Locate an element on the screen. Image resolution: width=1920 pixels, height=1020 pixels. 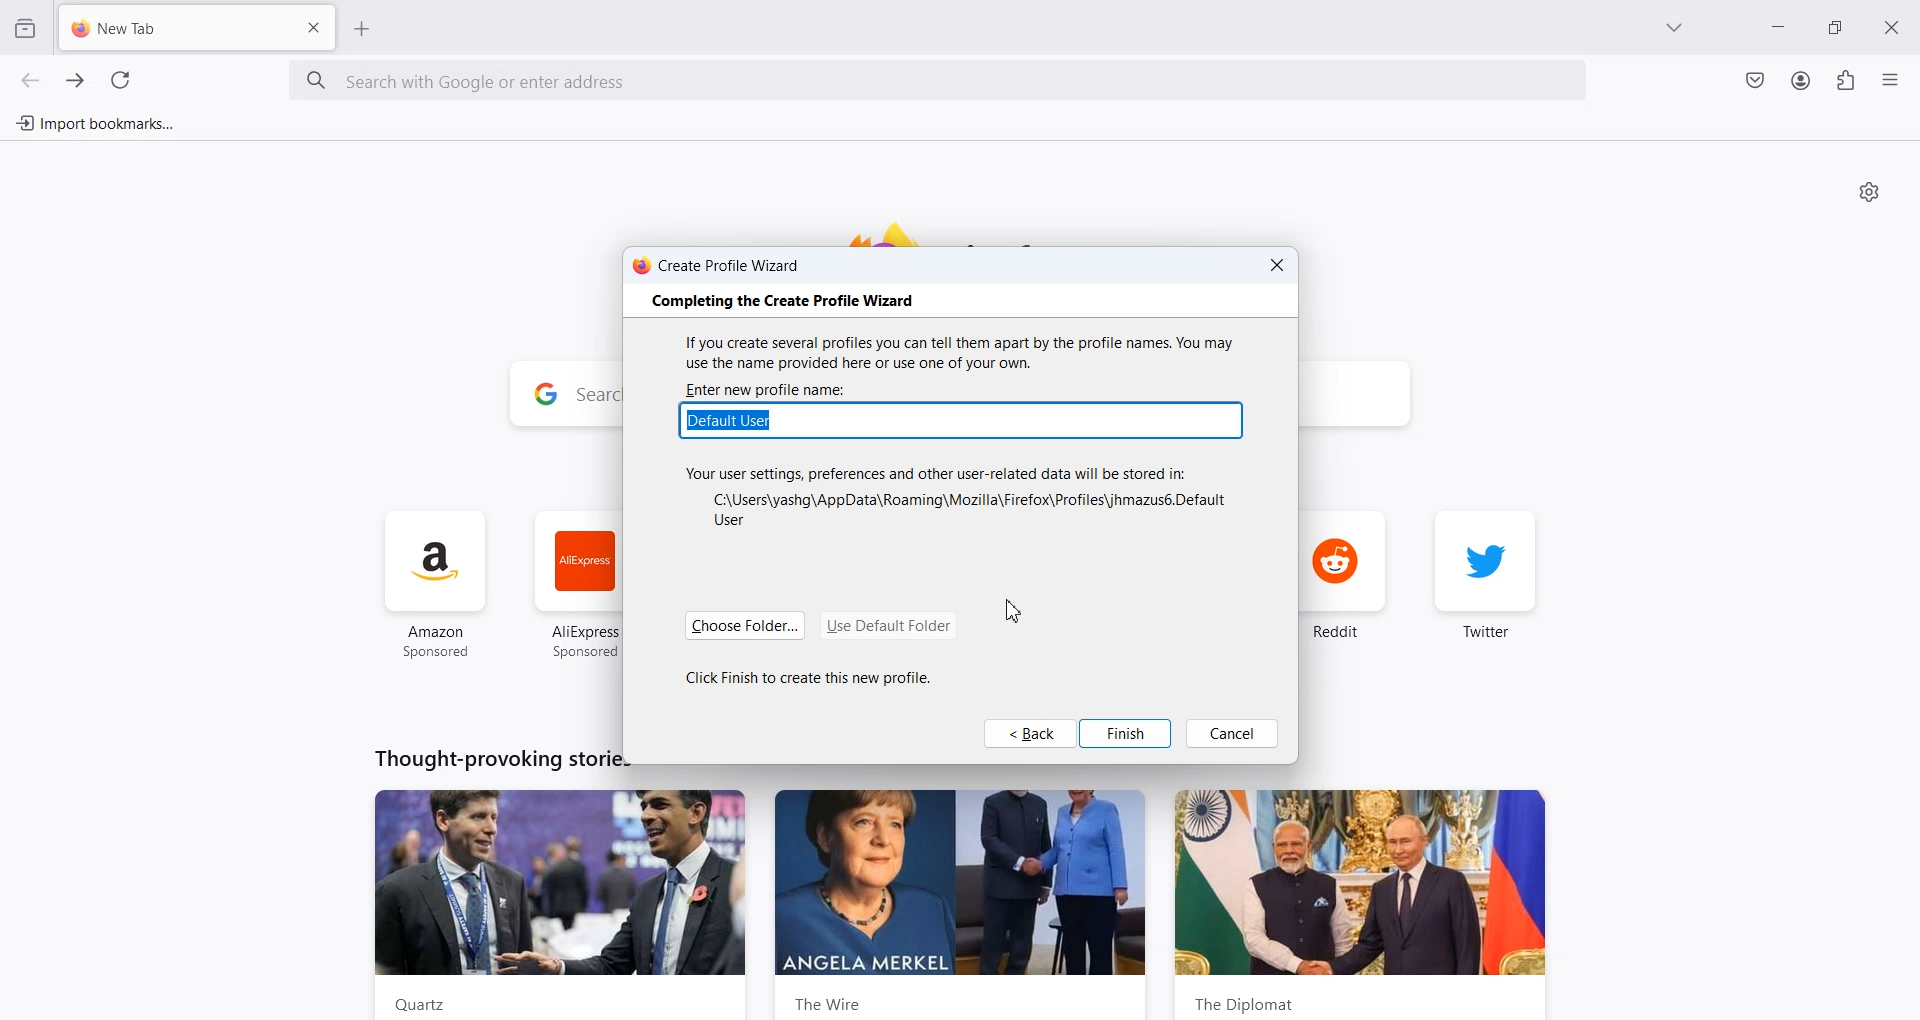
C:\Users\yashg\AppData\Roaming\Mozilla\Firefox\Profiles\jhmazus6.Default
User is located at coordinates (960, 509).